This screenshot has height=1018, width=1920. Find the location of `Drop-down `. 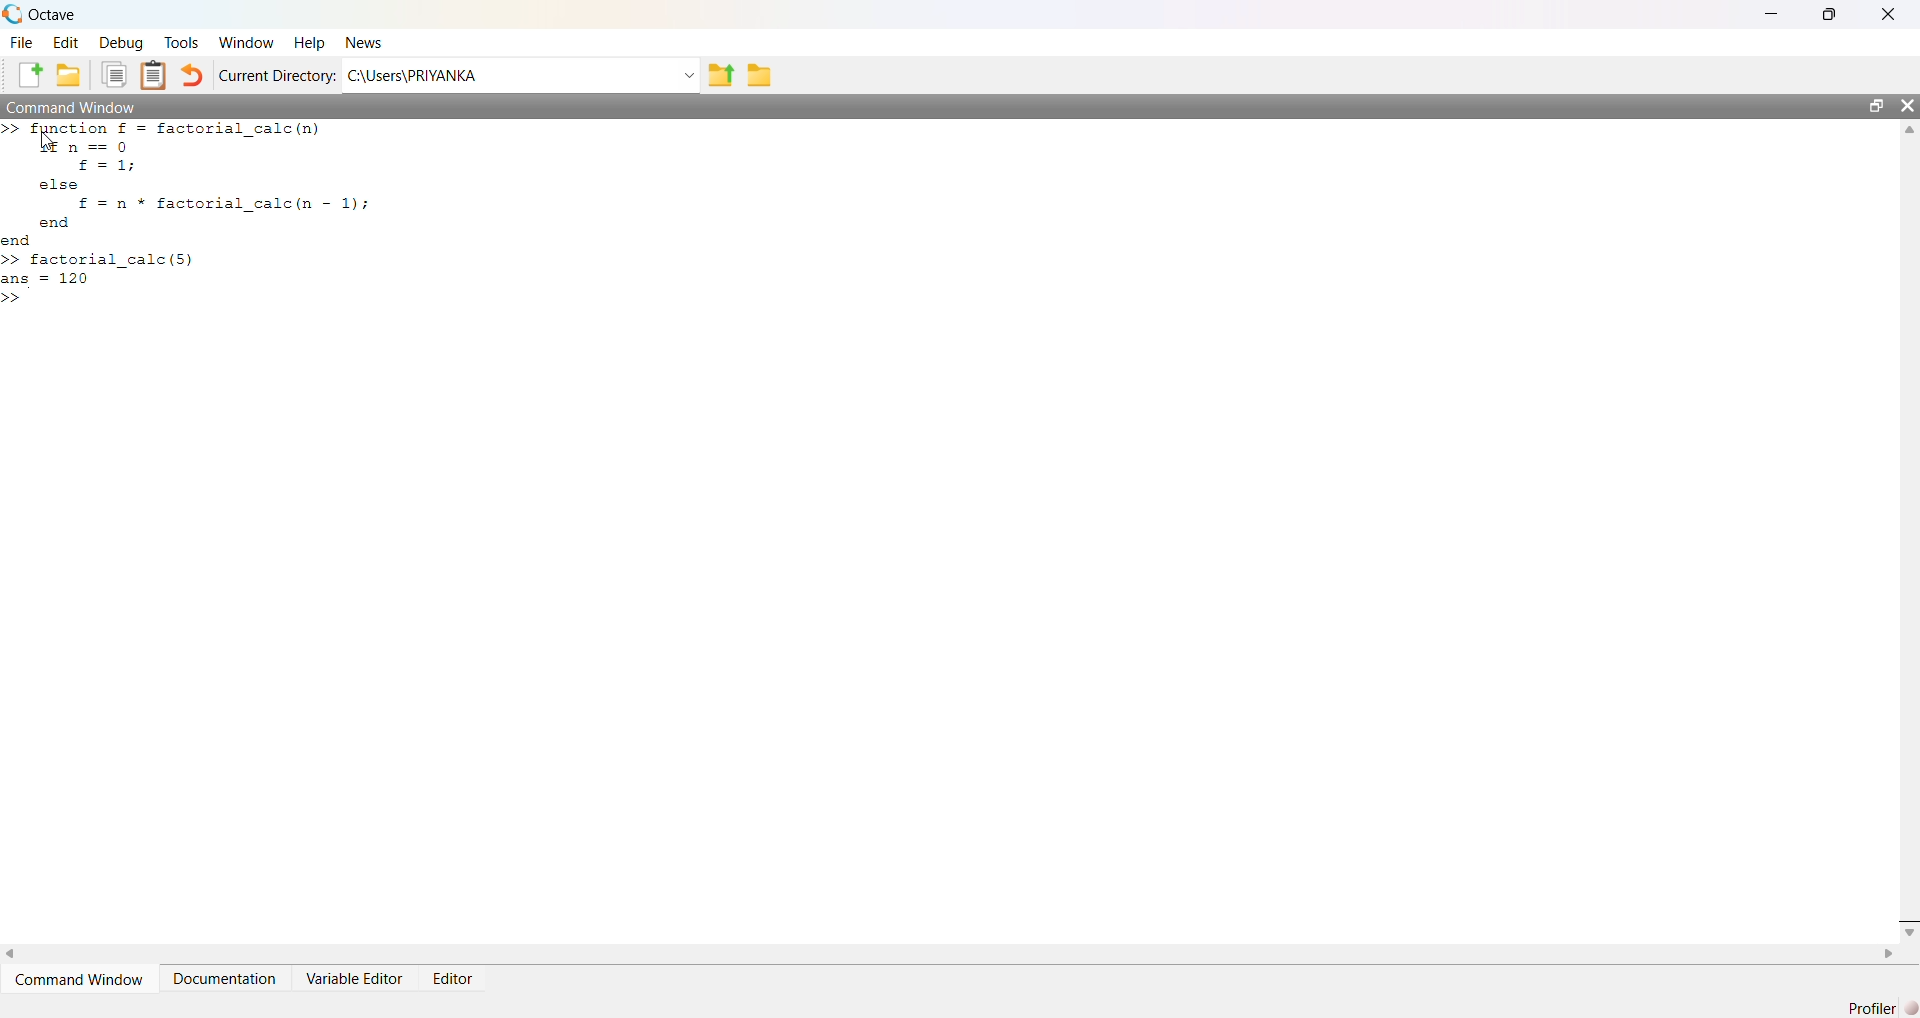

Drop-down  is located at coordinates (689, 76).